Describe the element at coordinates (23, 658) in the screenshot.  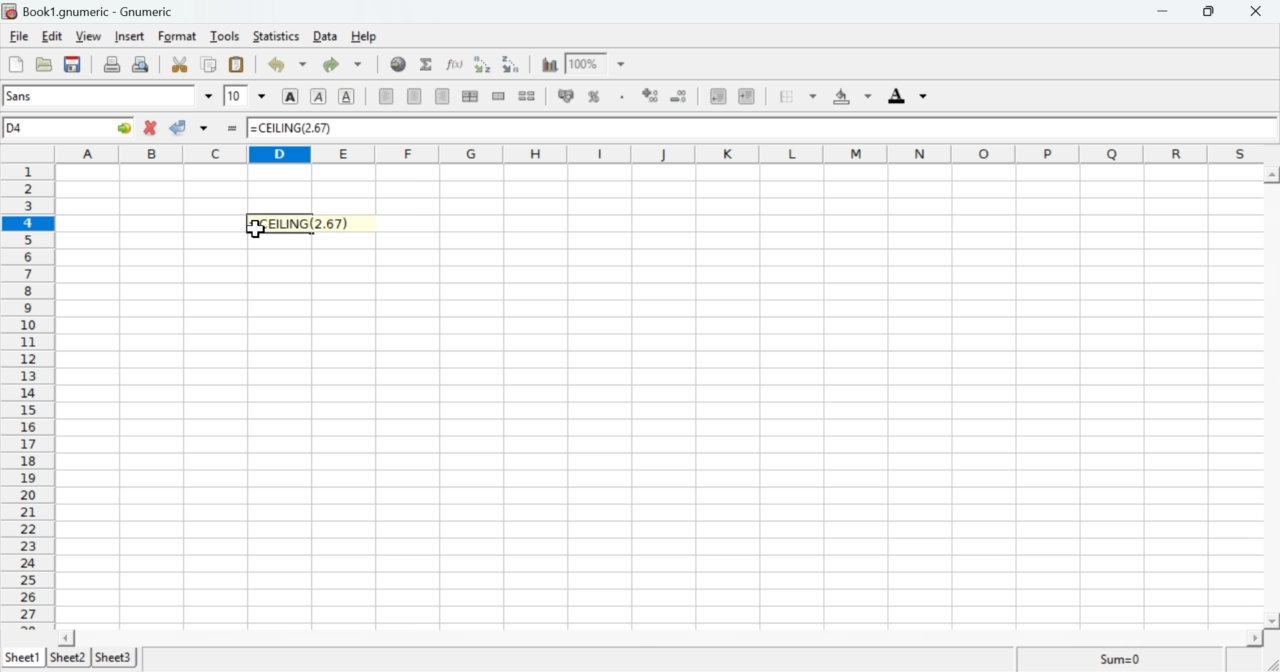
I see `Sheet1` at that location.